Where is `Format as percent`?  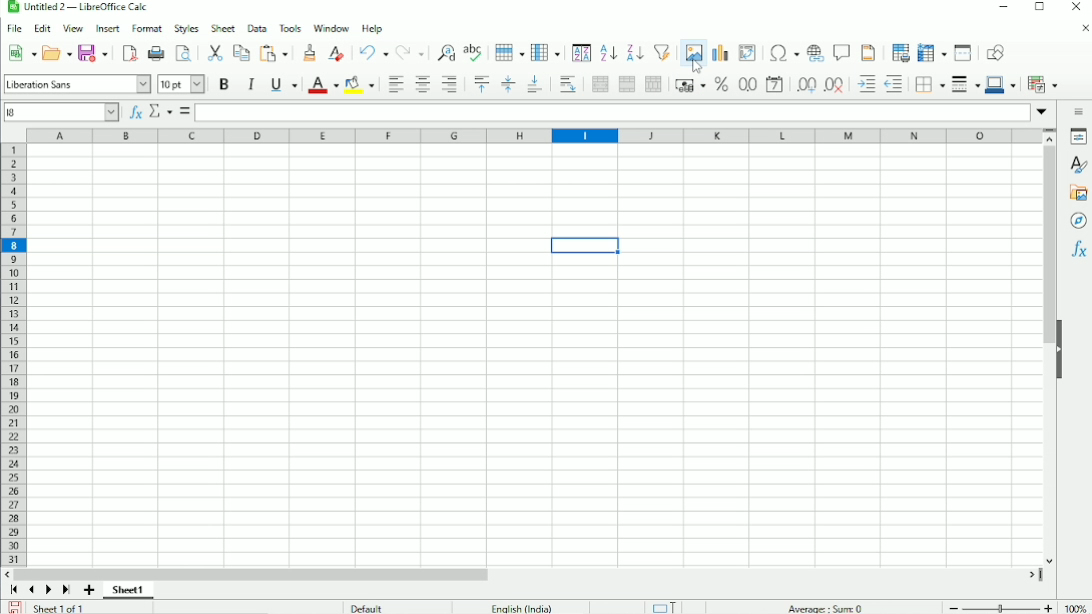
Format as percent is located at coordinates (719, 85).